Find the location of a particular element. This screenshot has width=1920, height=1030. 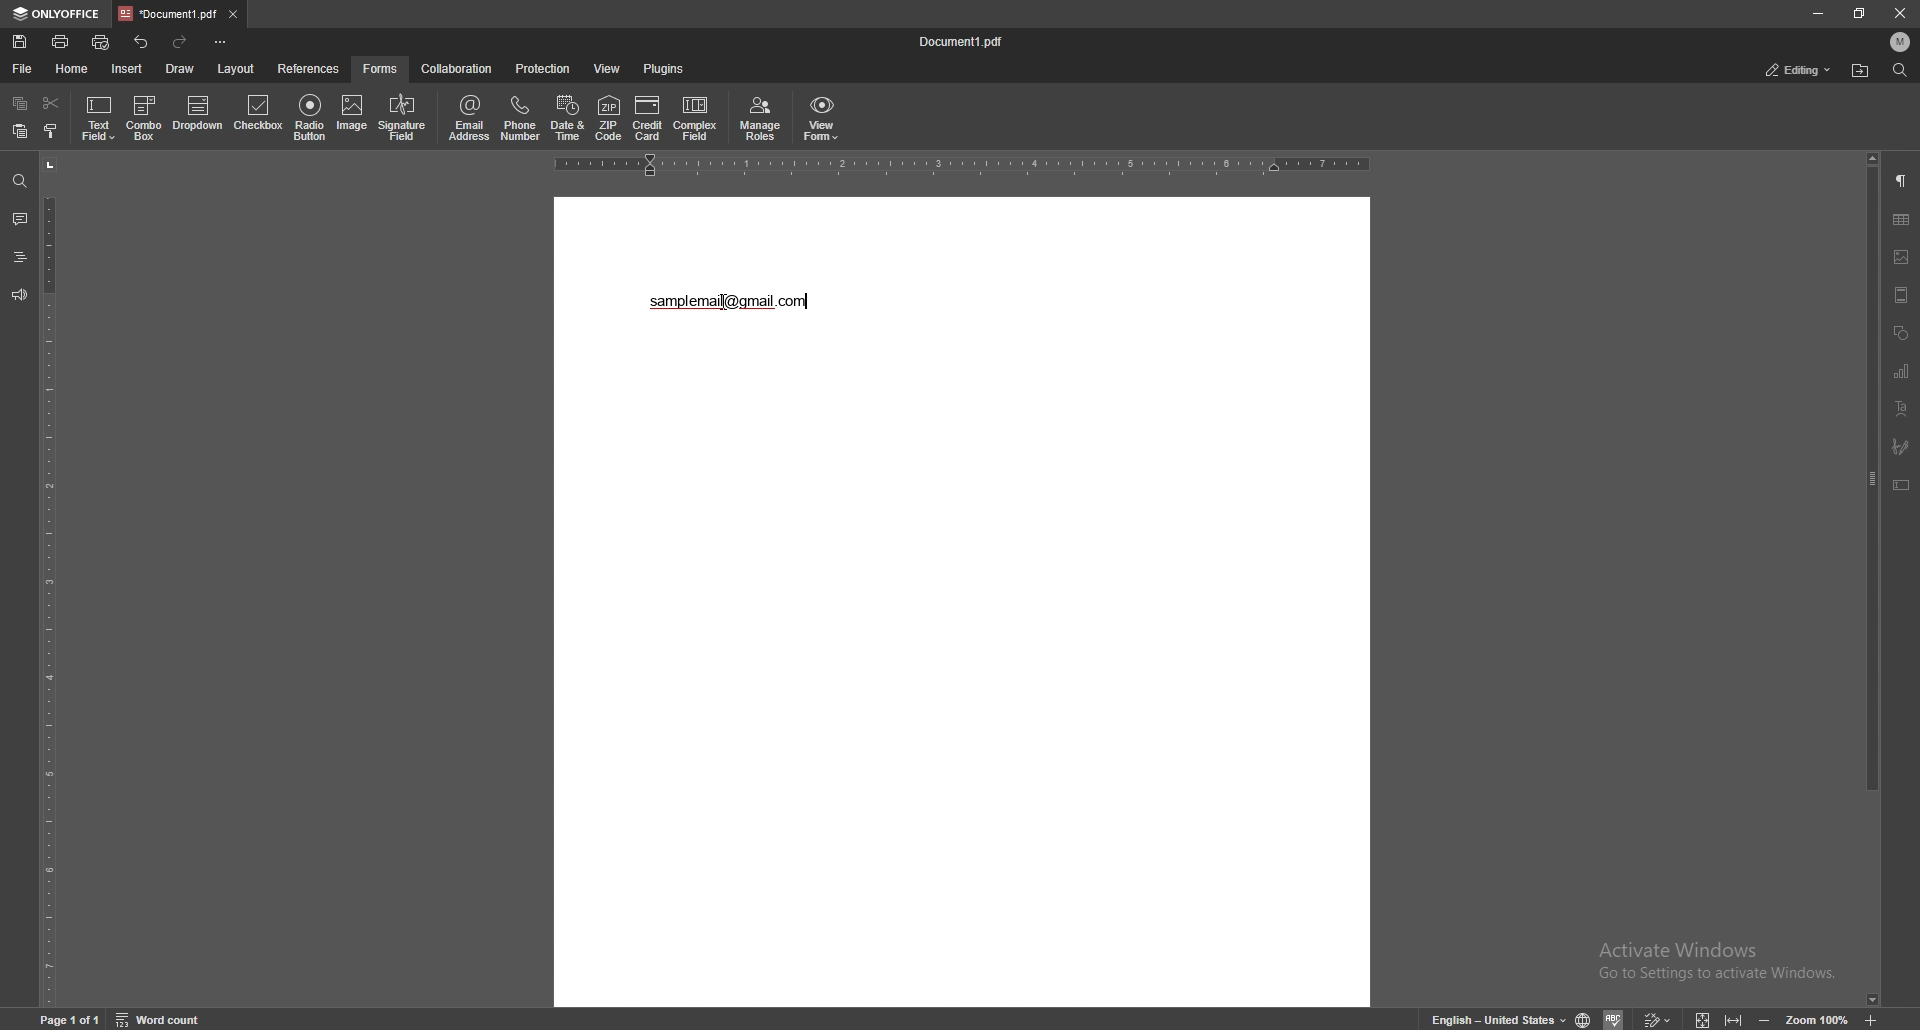

date and time is located at coordinates (567, 118).